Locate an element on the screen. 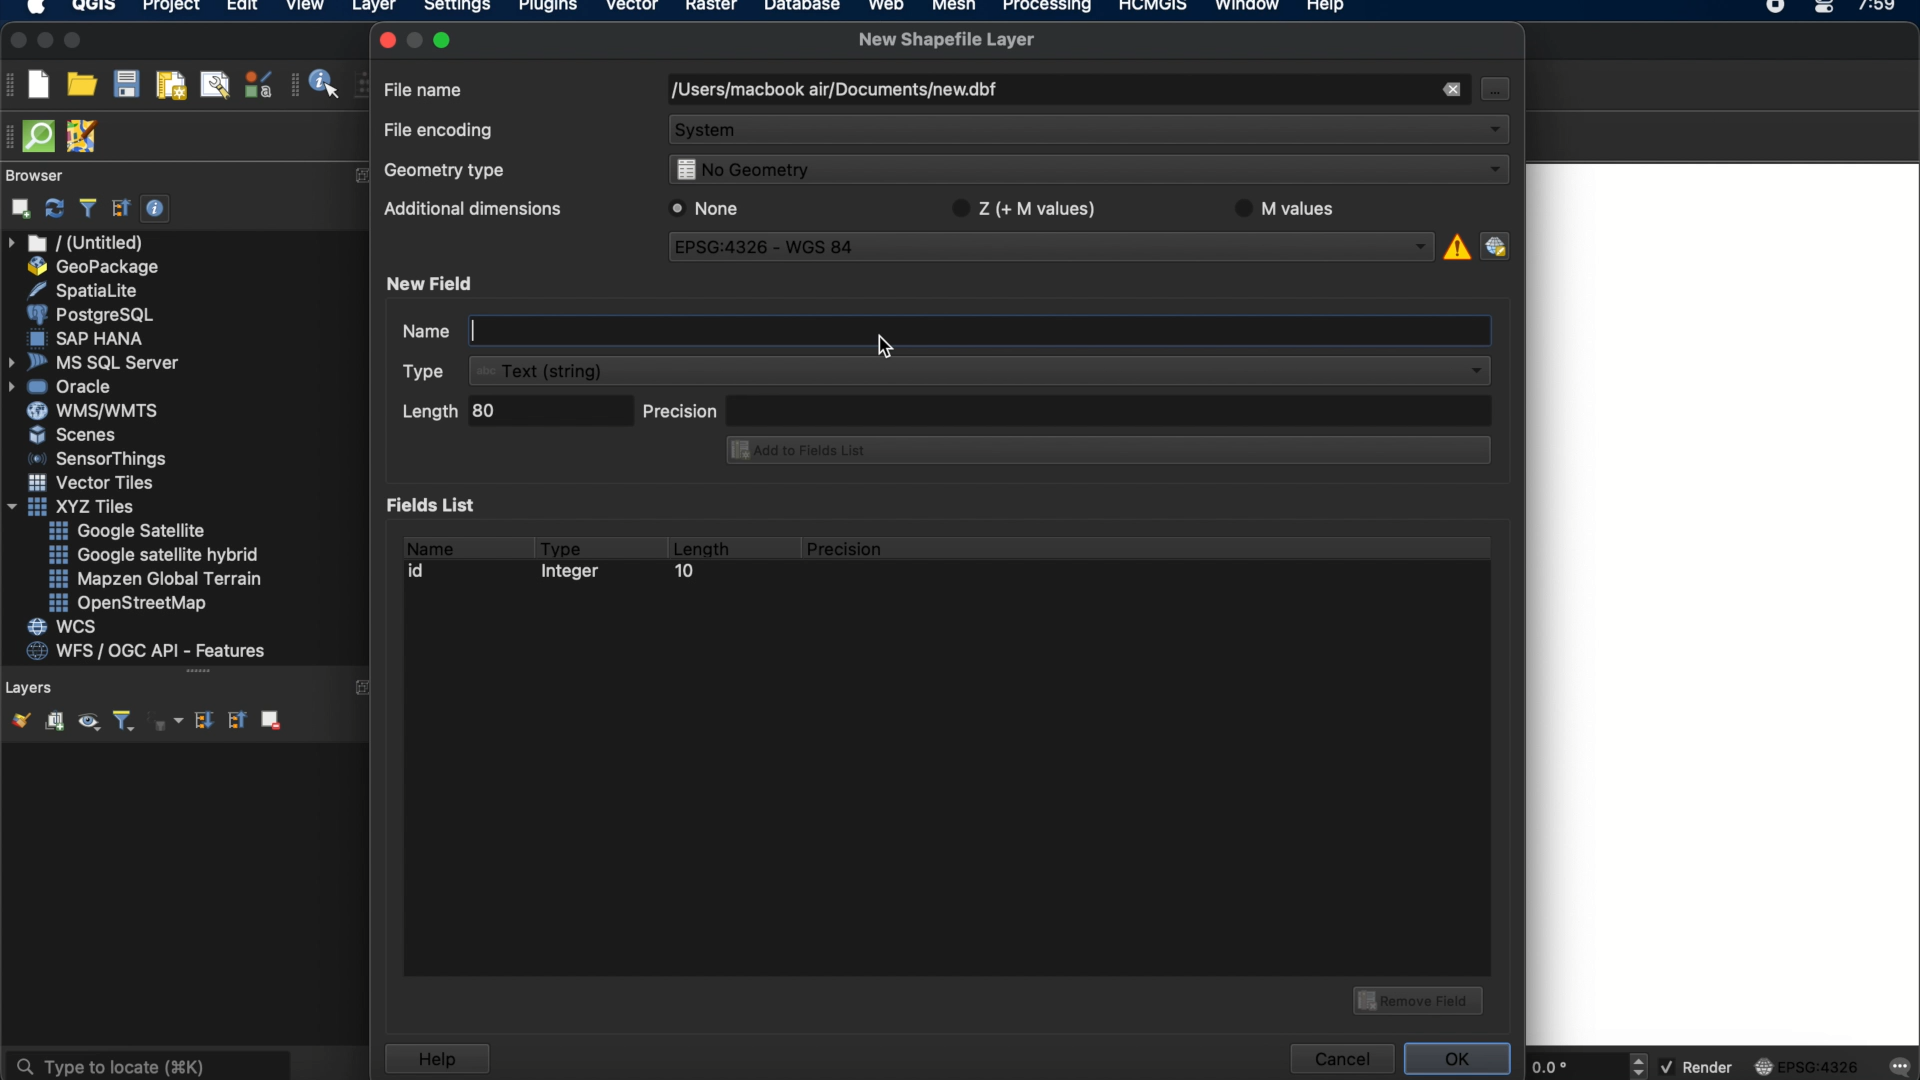 The width and height of the screenshot is (1920, 1080). © None is located at coordinates (705, 208).